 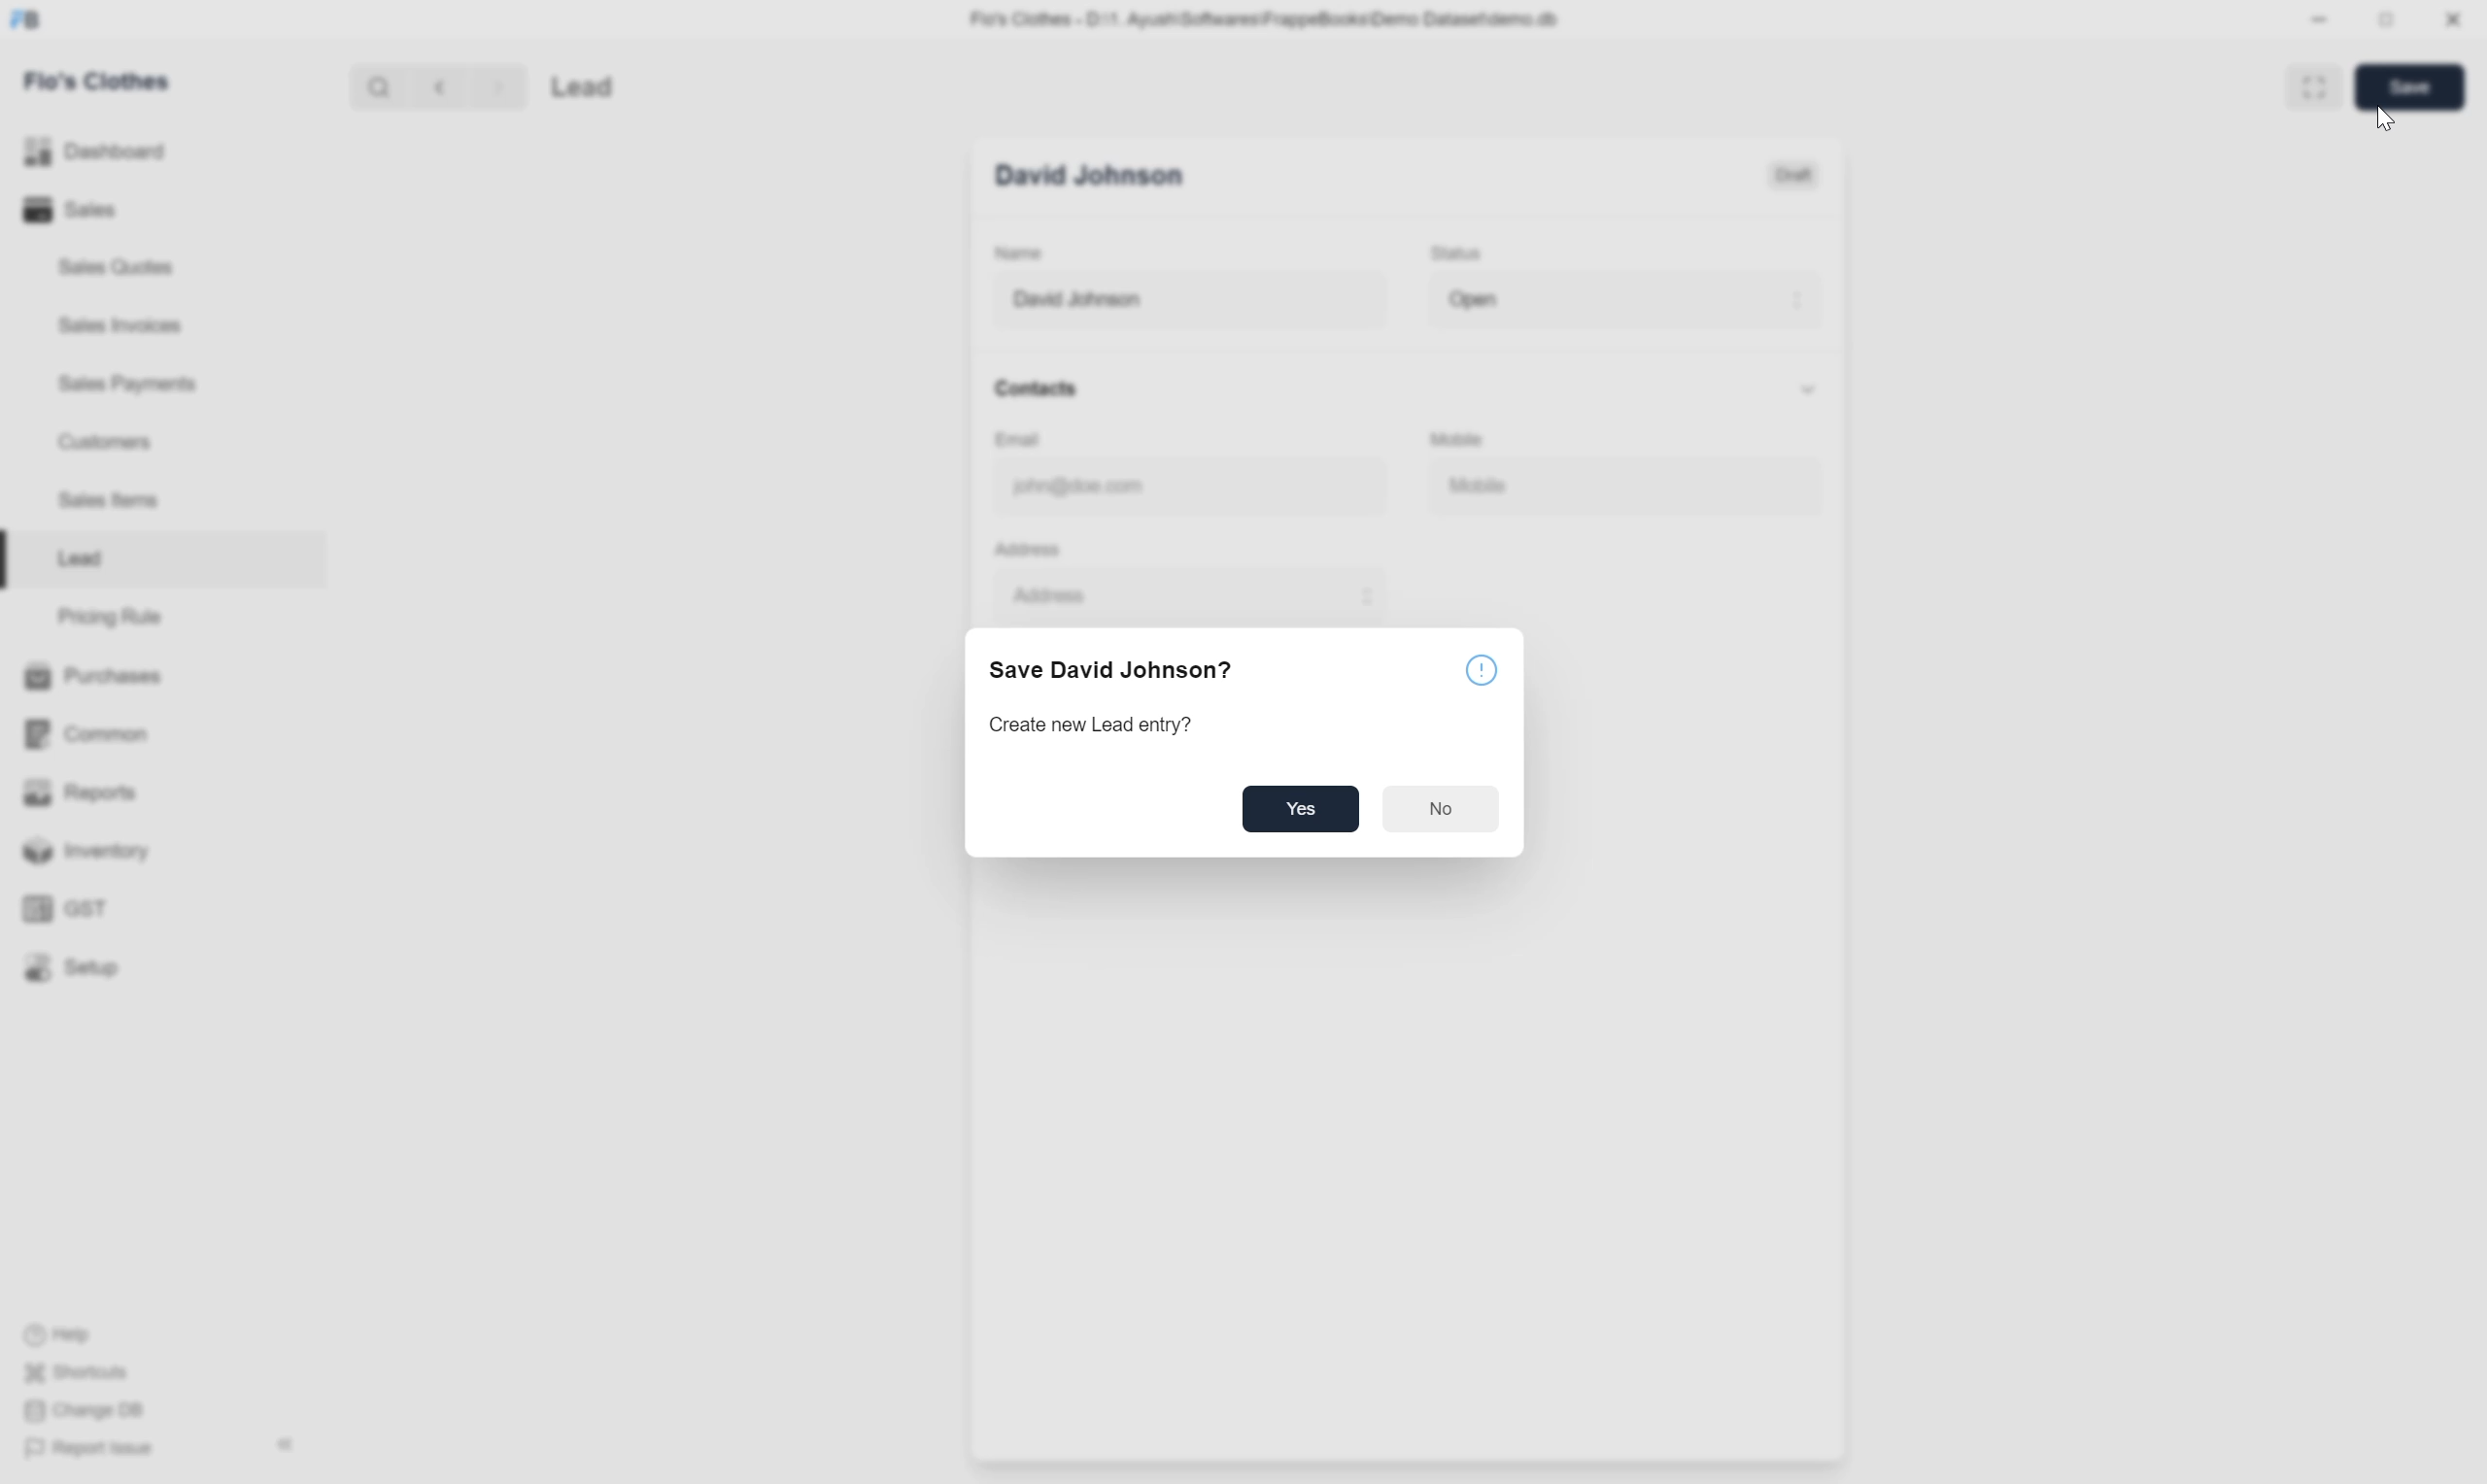 I want to click on Yes, so click(x=1300, y=811).